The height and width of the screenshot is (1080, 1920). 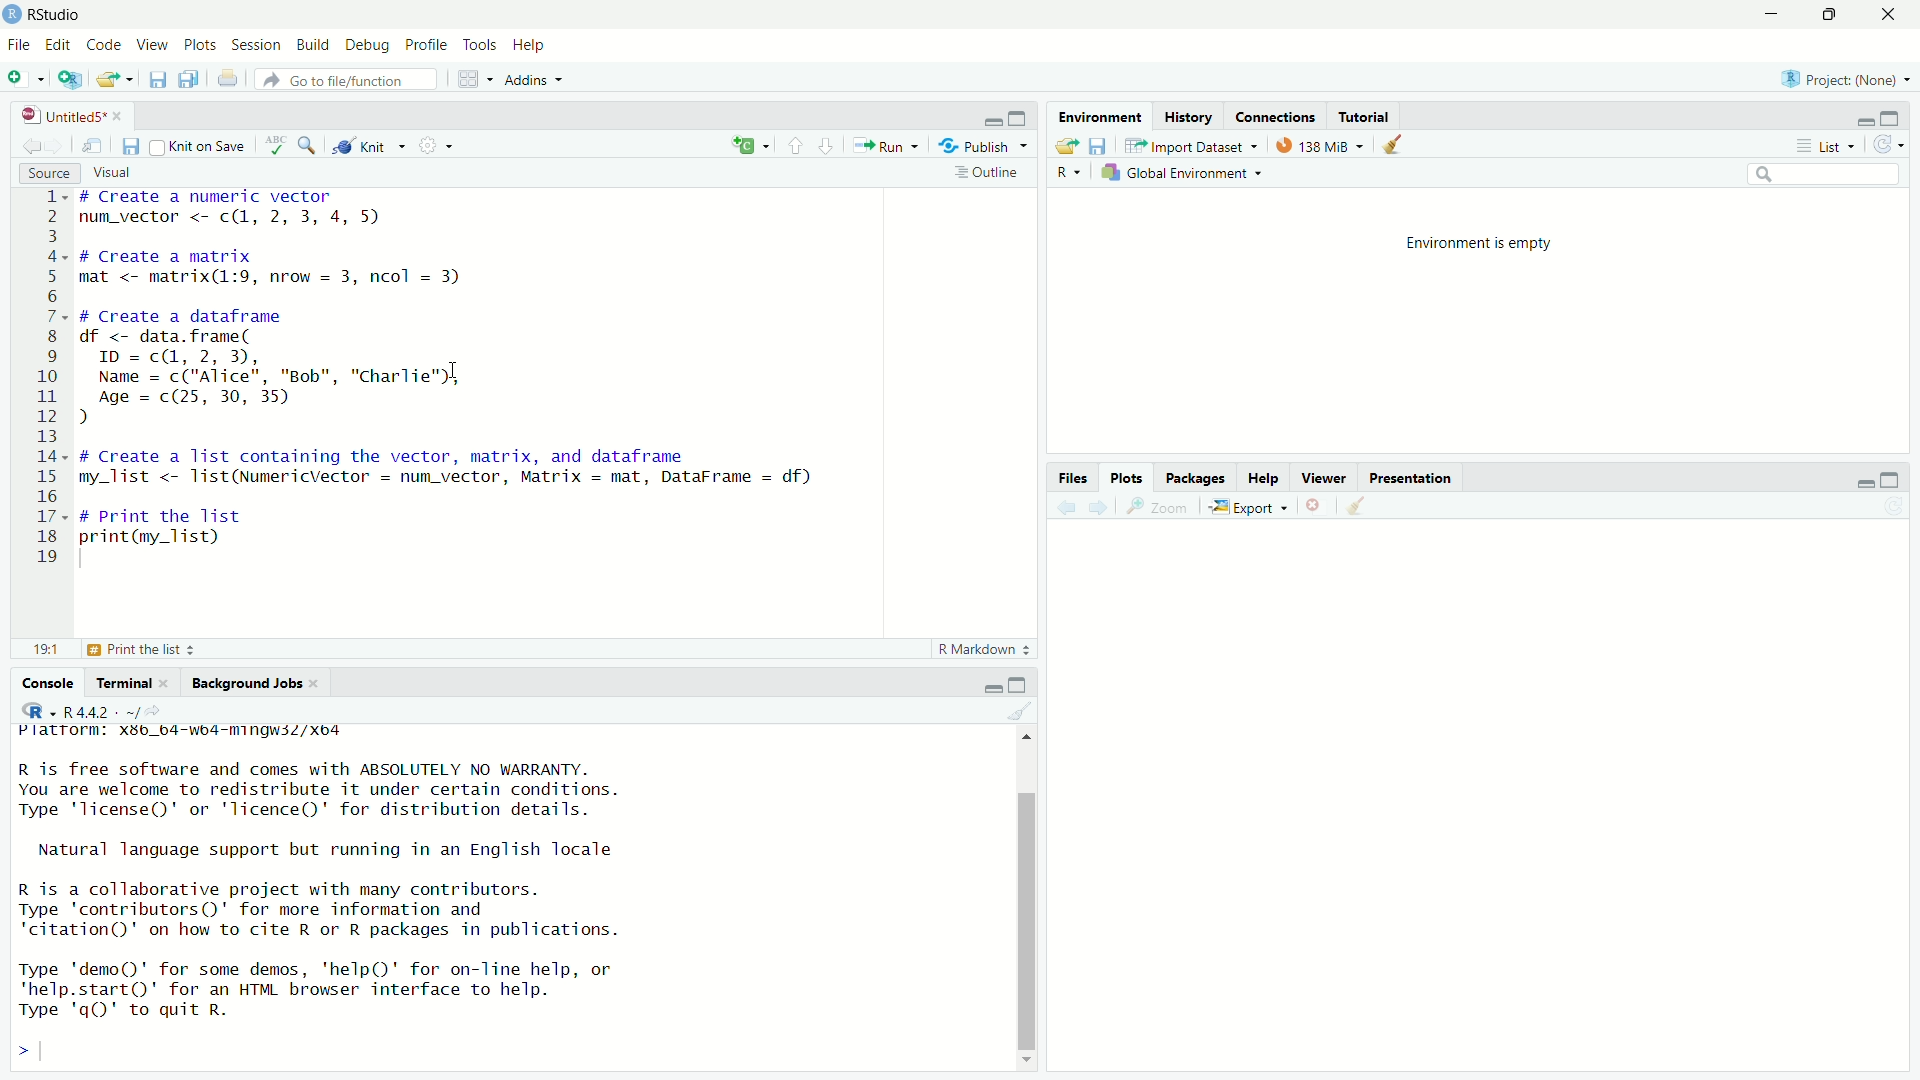 What do you see at coordinates (1101, 116) in the screenshot?
I see `Environment` at bounding box center [1101, 116].